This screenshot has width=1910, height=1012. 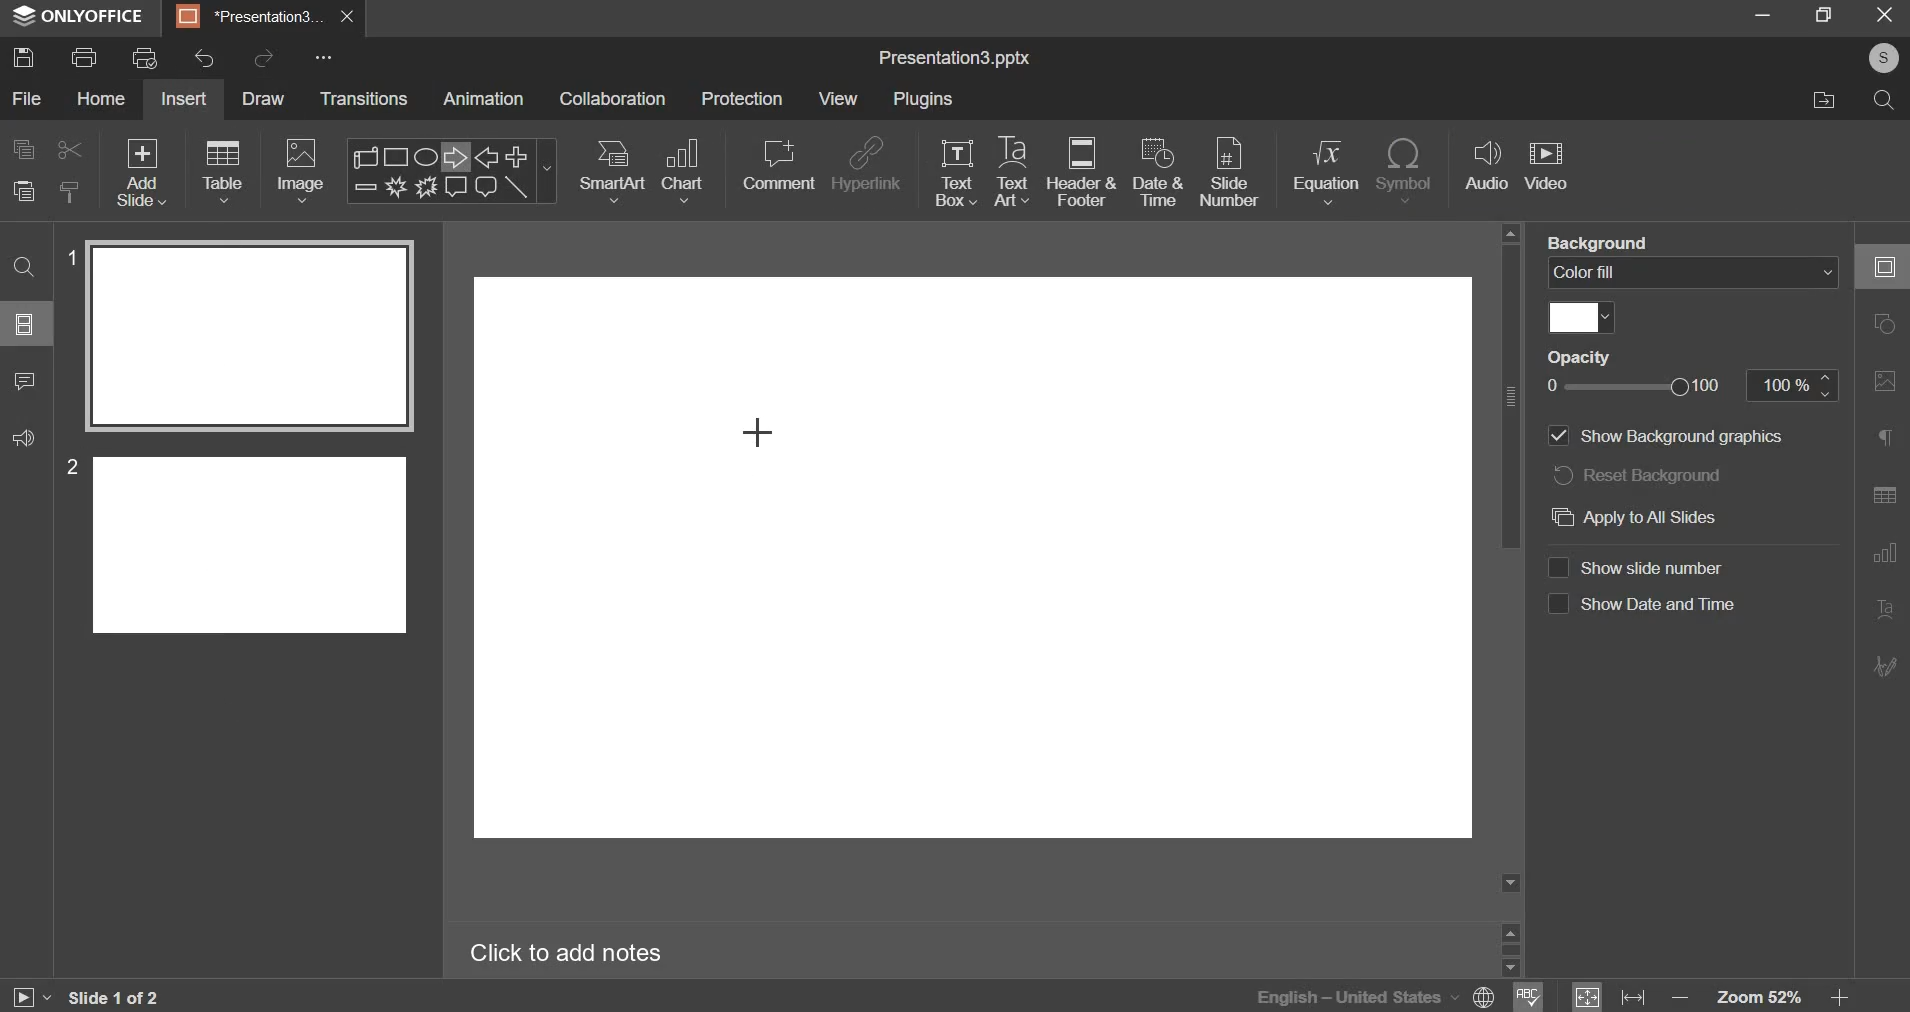 I want to click on copy, so click(x=24, y=149).